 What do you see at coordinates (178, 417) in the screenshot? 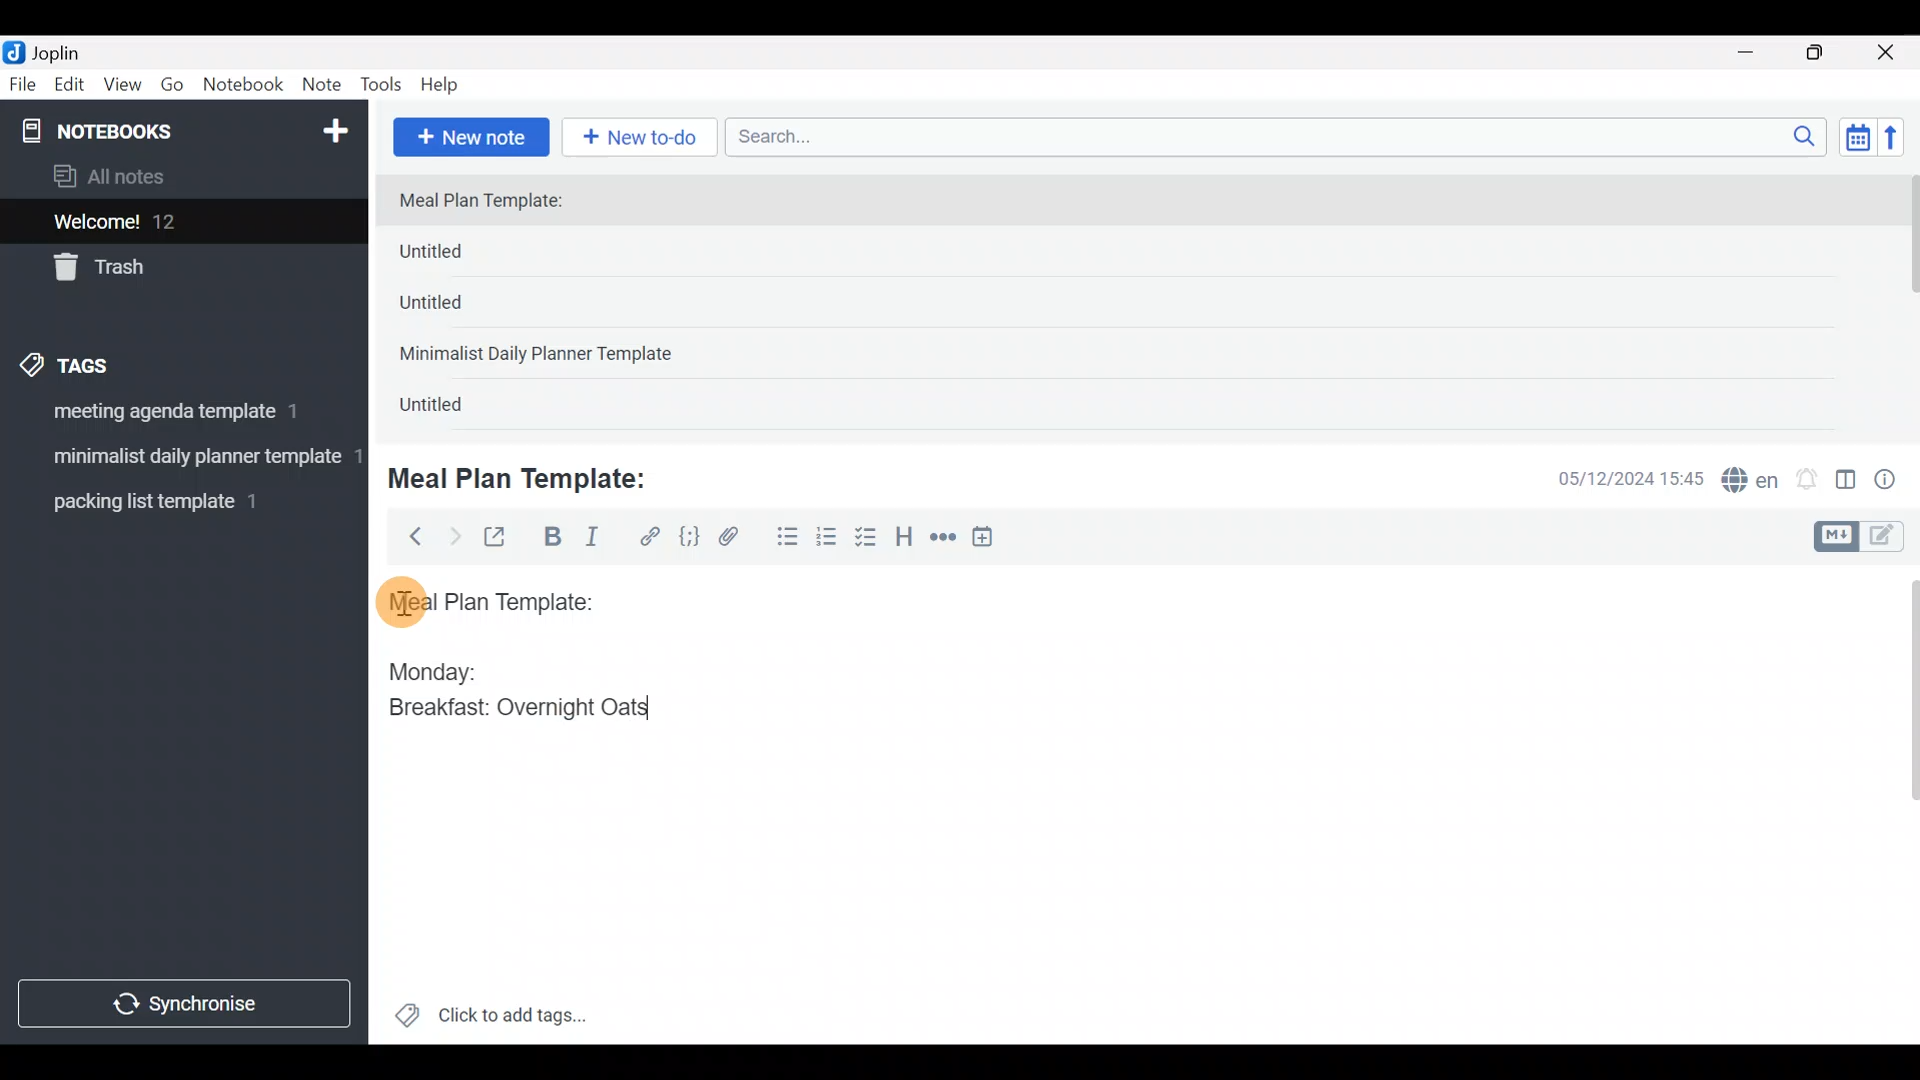
I see `Tag 1` at bounding box center [178, 417].